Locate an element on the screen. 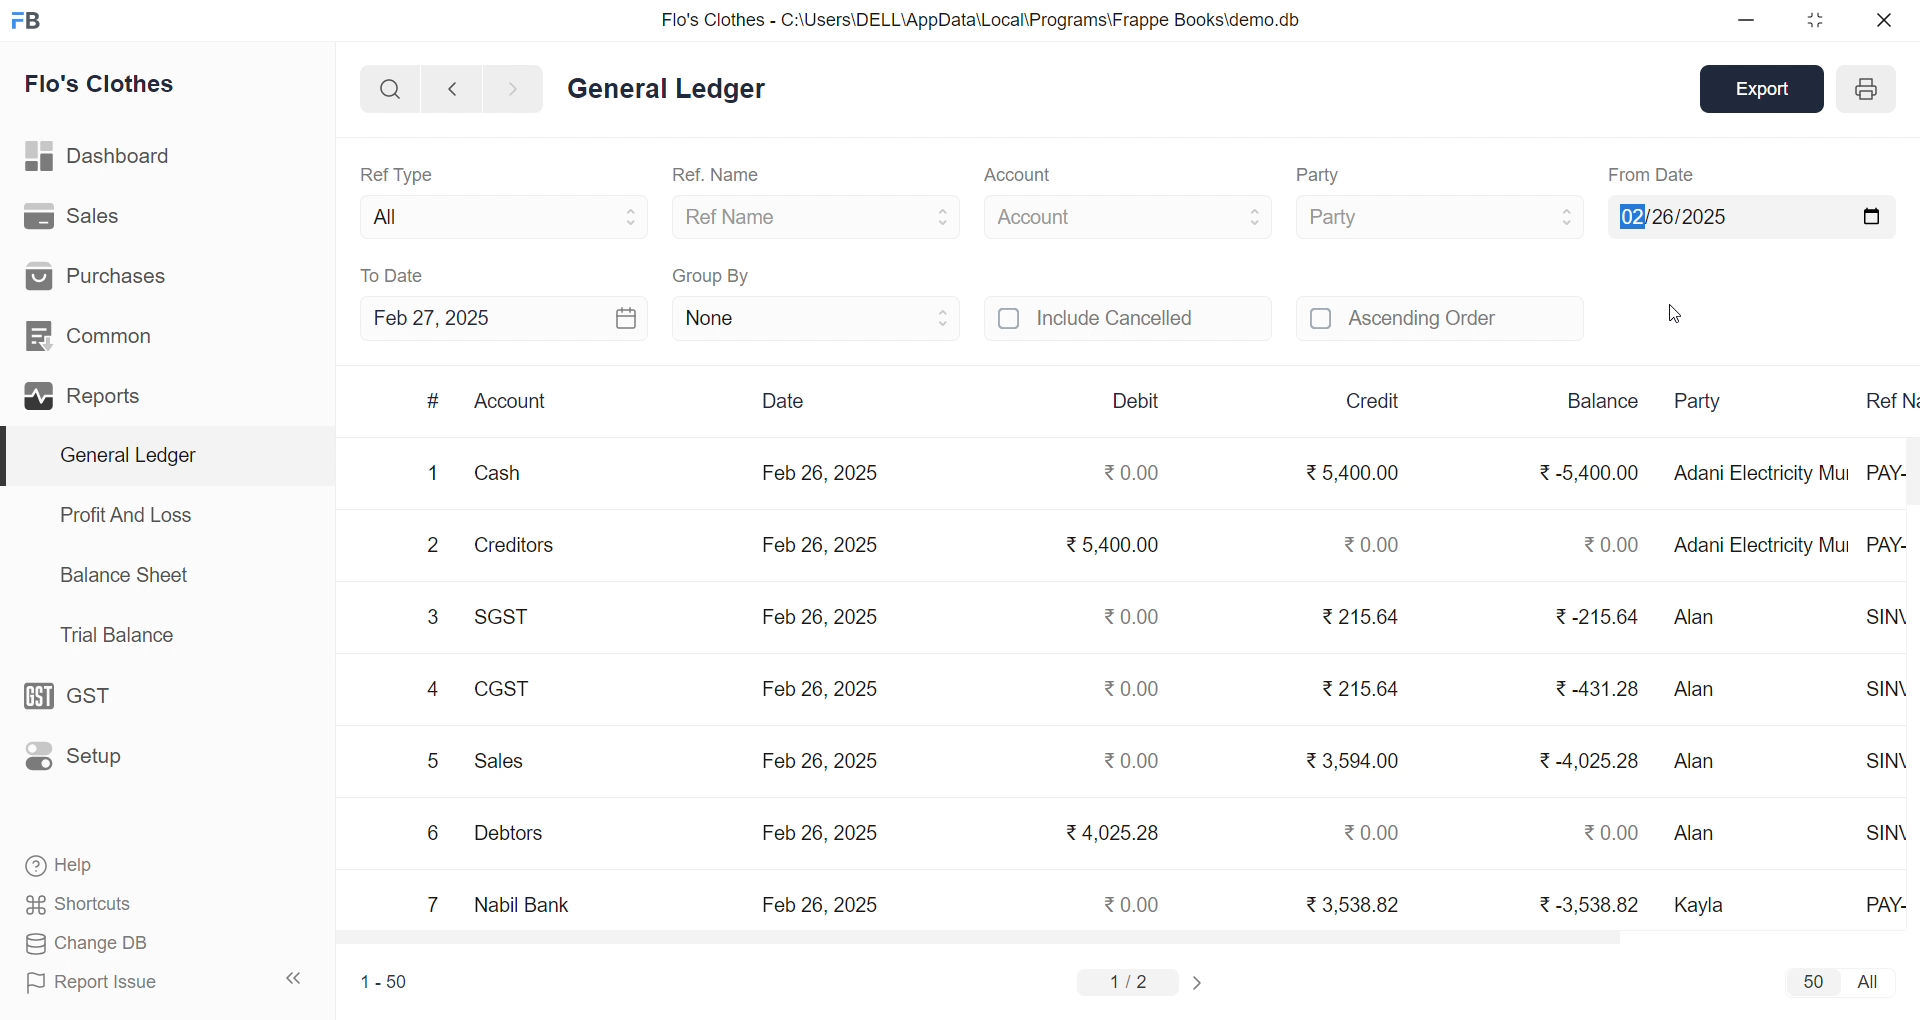 This screenshot has height=1020, width=1920. Alan is located at coordinates (1709, 836).